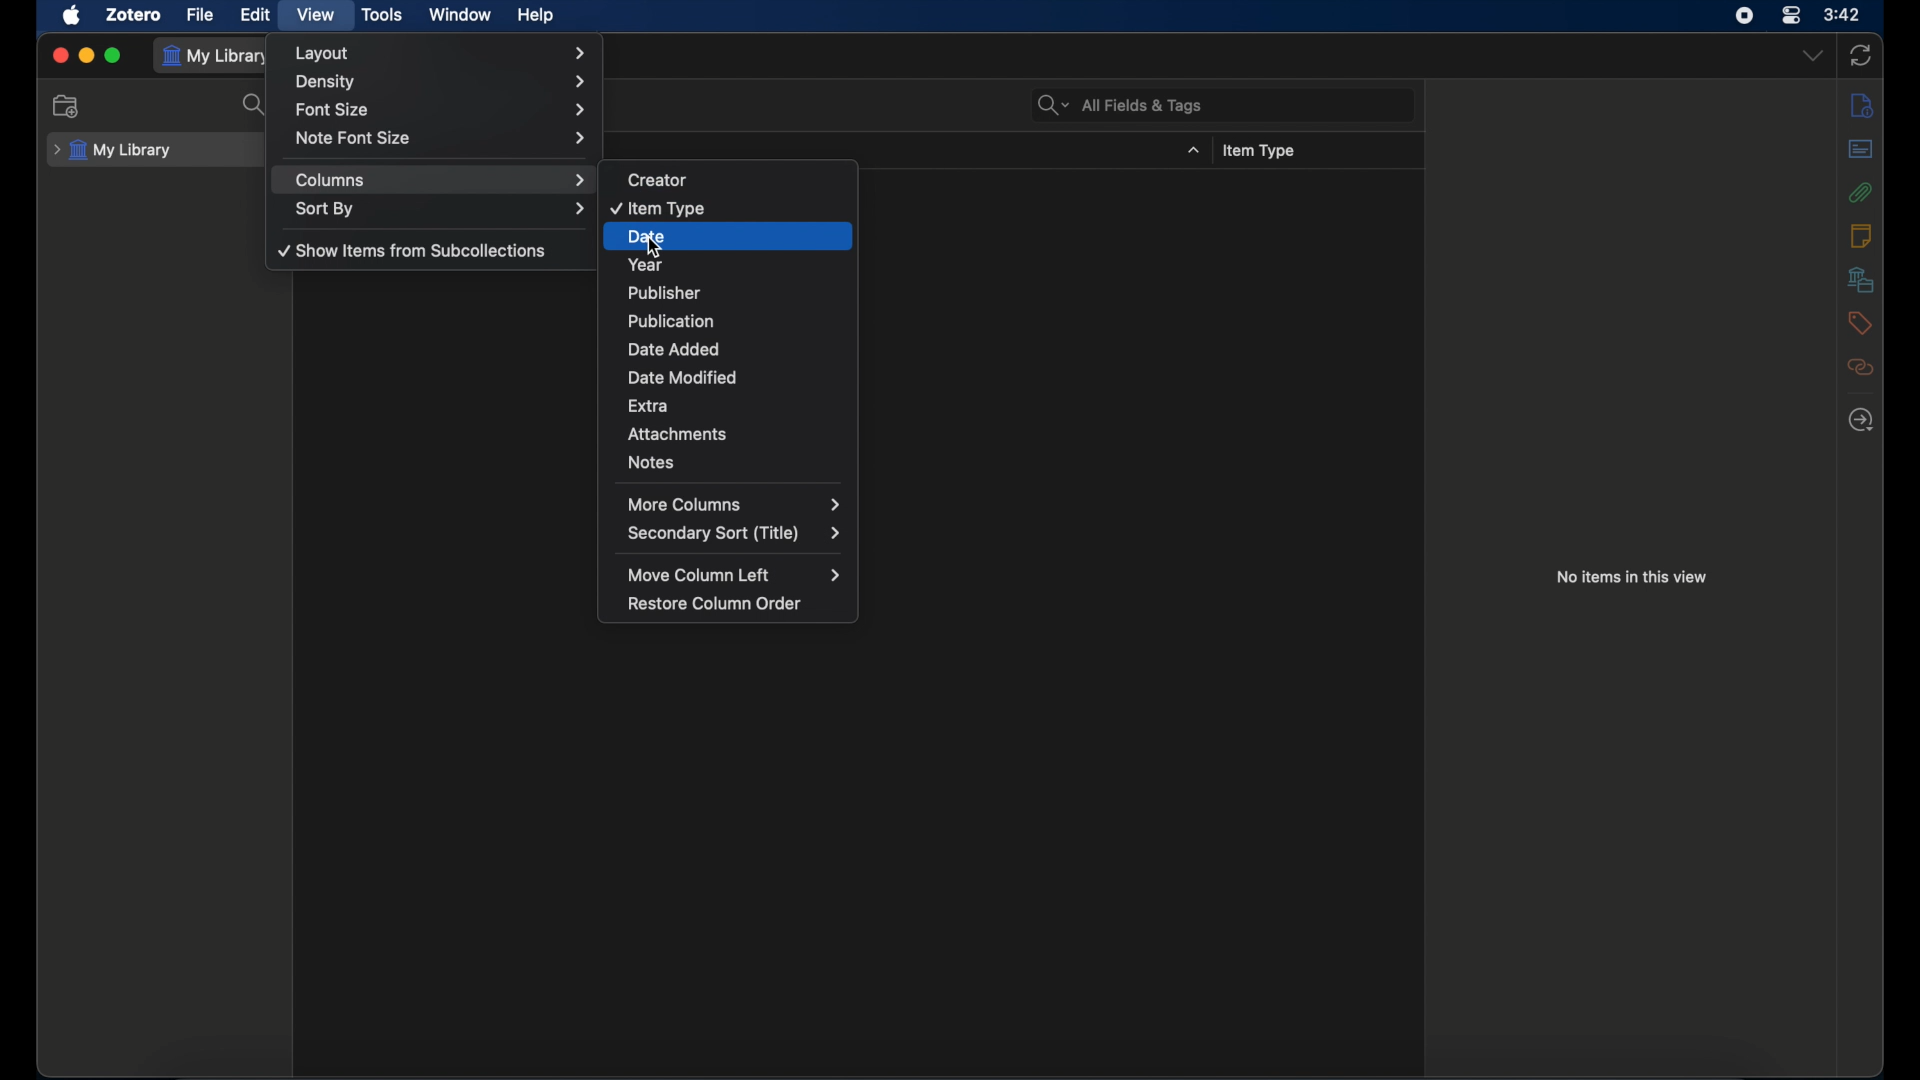 This screenshot has height=1080, width=1920. What do you see at coordinates (733, 323) in the screenshot?
I see `publication` at bounding box center [733, 323].